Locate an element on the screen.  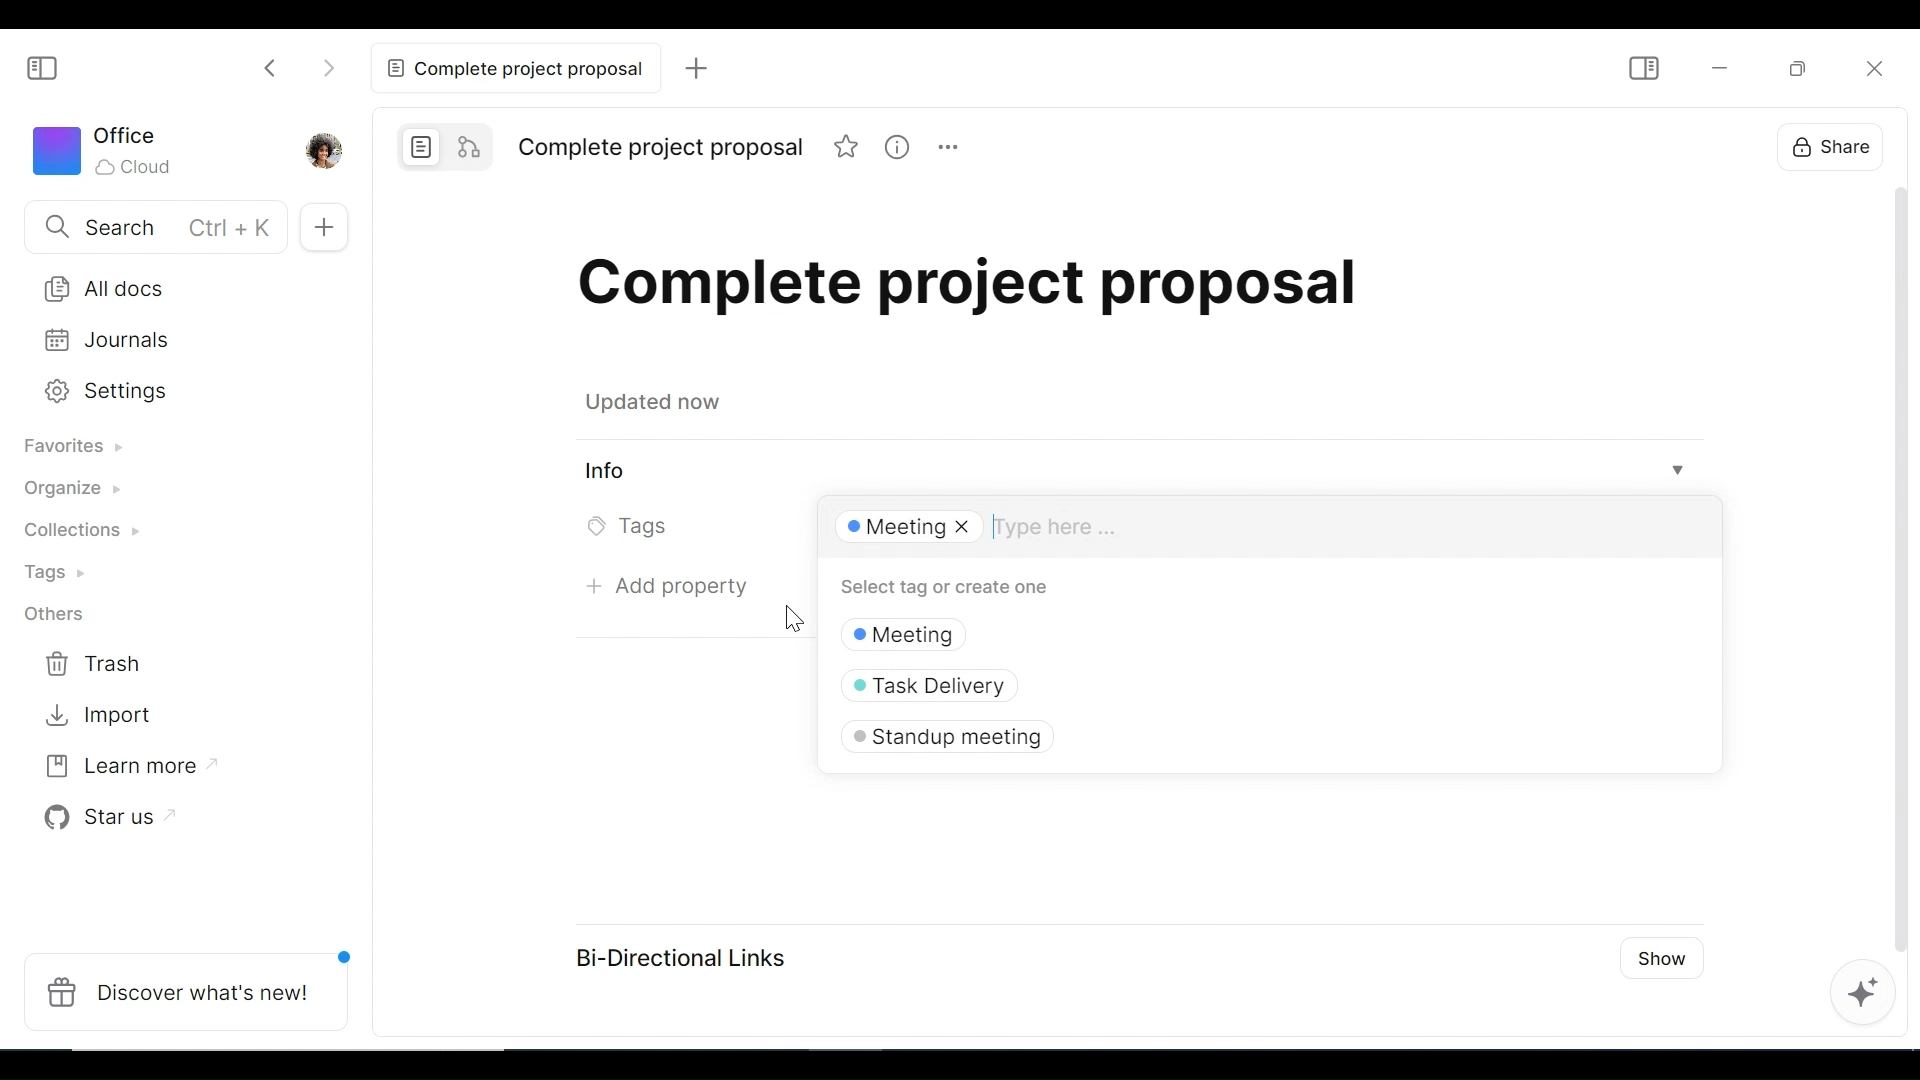
Task Delivery is located at coordinates (941, 683).